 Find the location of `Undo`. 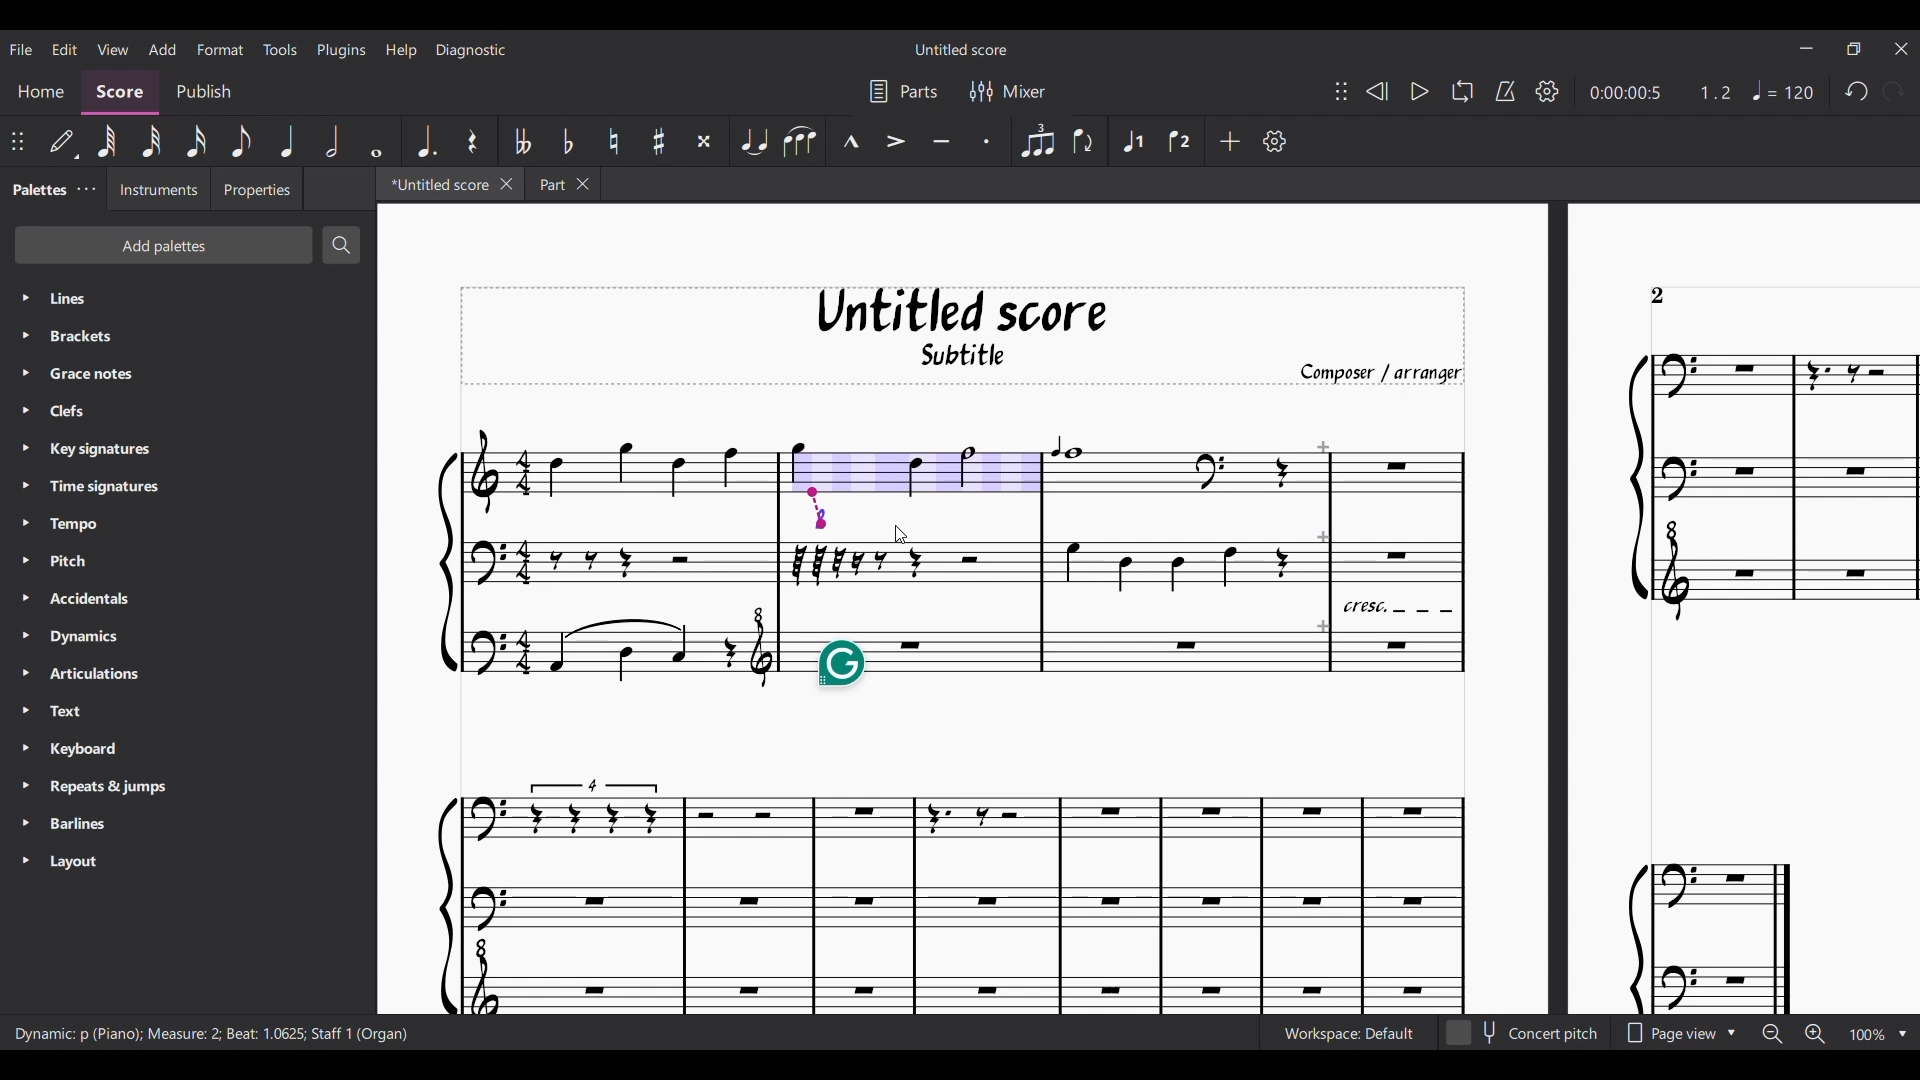

Undo is located at coordinates (1856, 90).